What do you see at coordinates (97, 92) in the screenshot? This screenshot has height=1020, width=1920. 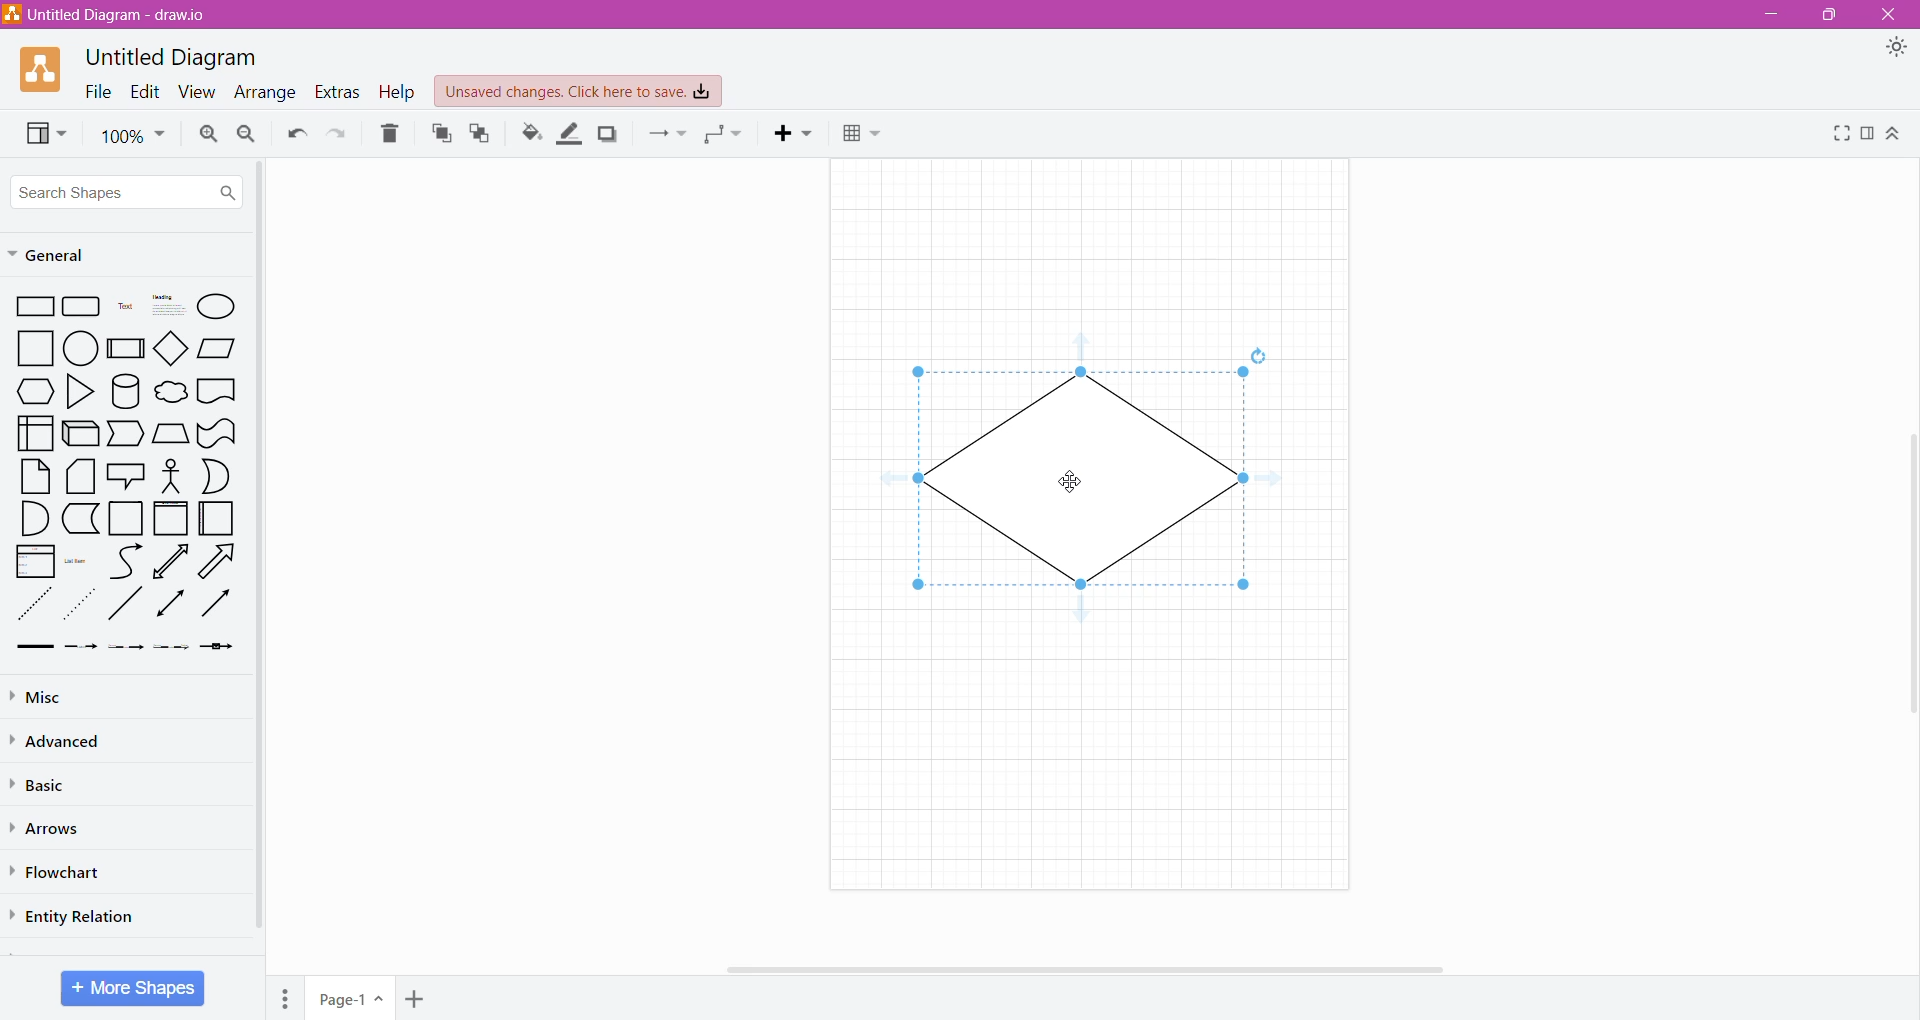 I see `File` at bounding box center [97, 92].